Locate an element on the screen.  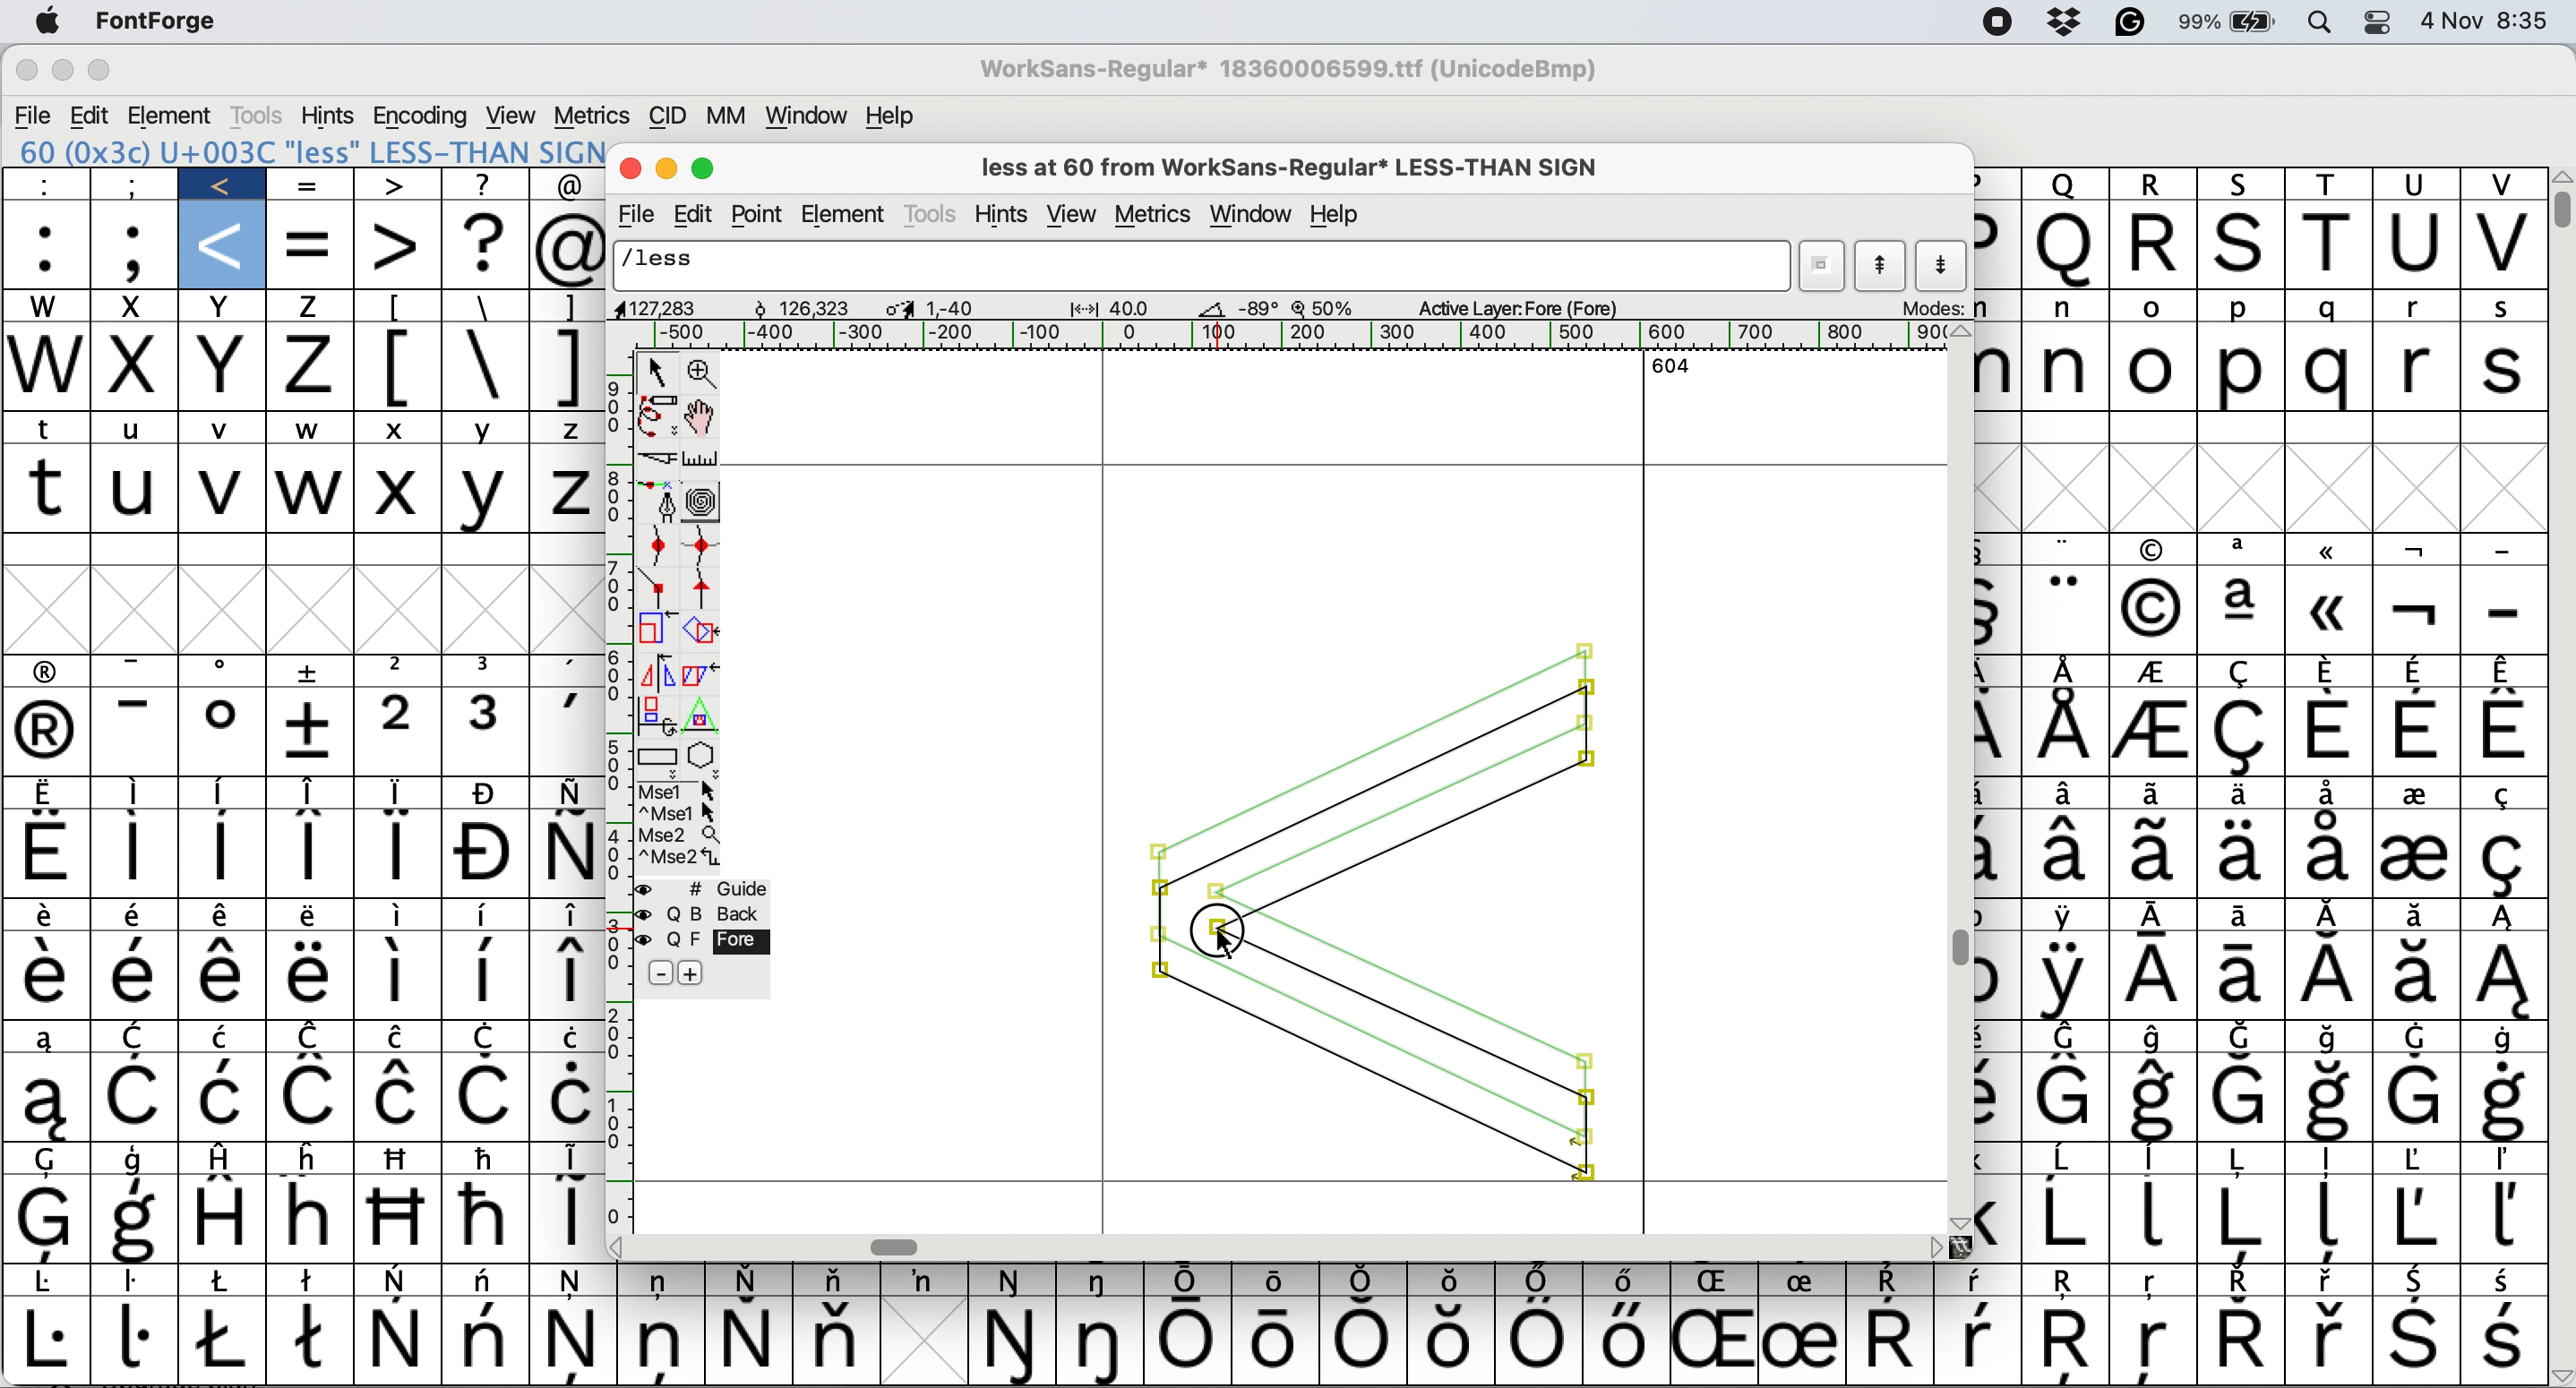
Symbol is located at coordinates (2332, 978).